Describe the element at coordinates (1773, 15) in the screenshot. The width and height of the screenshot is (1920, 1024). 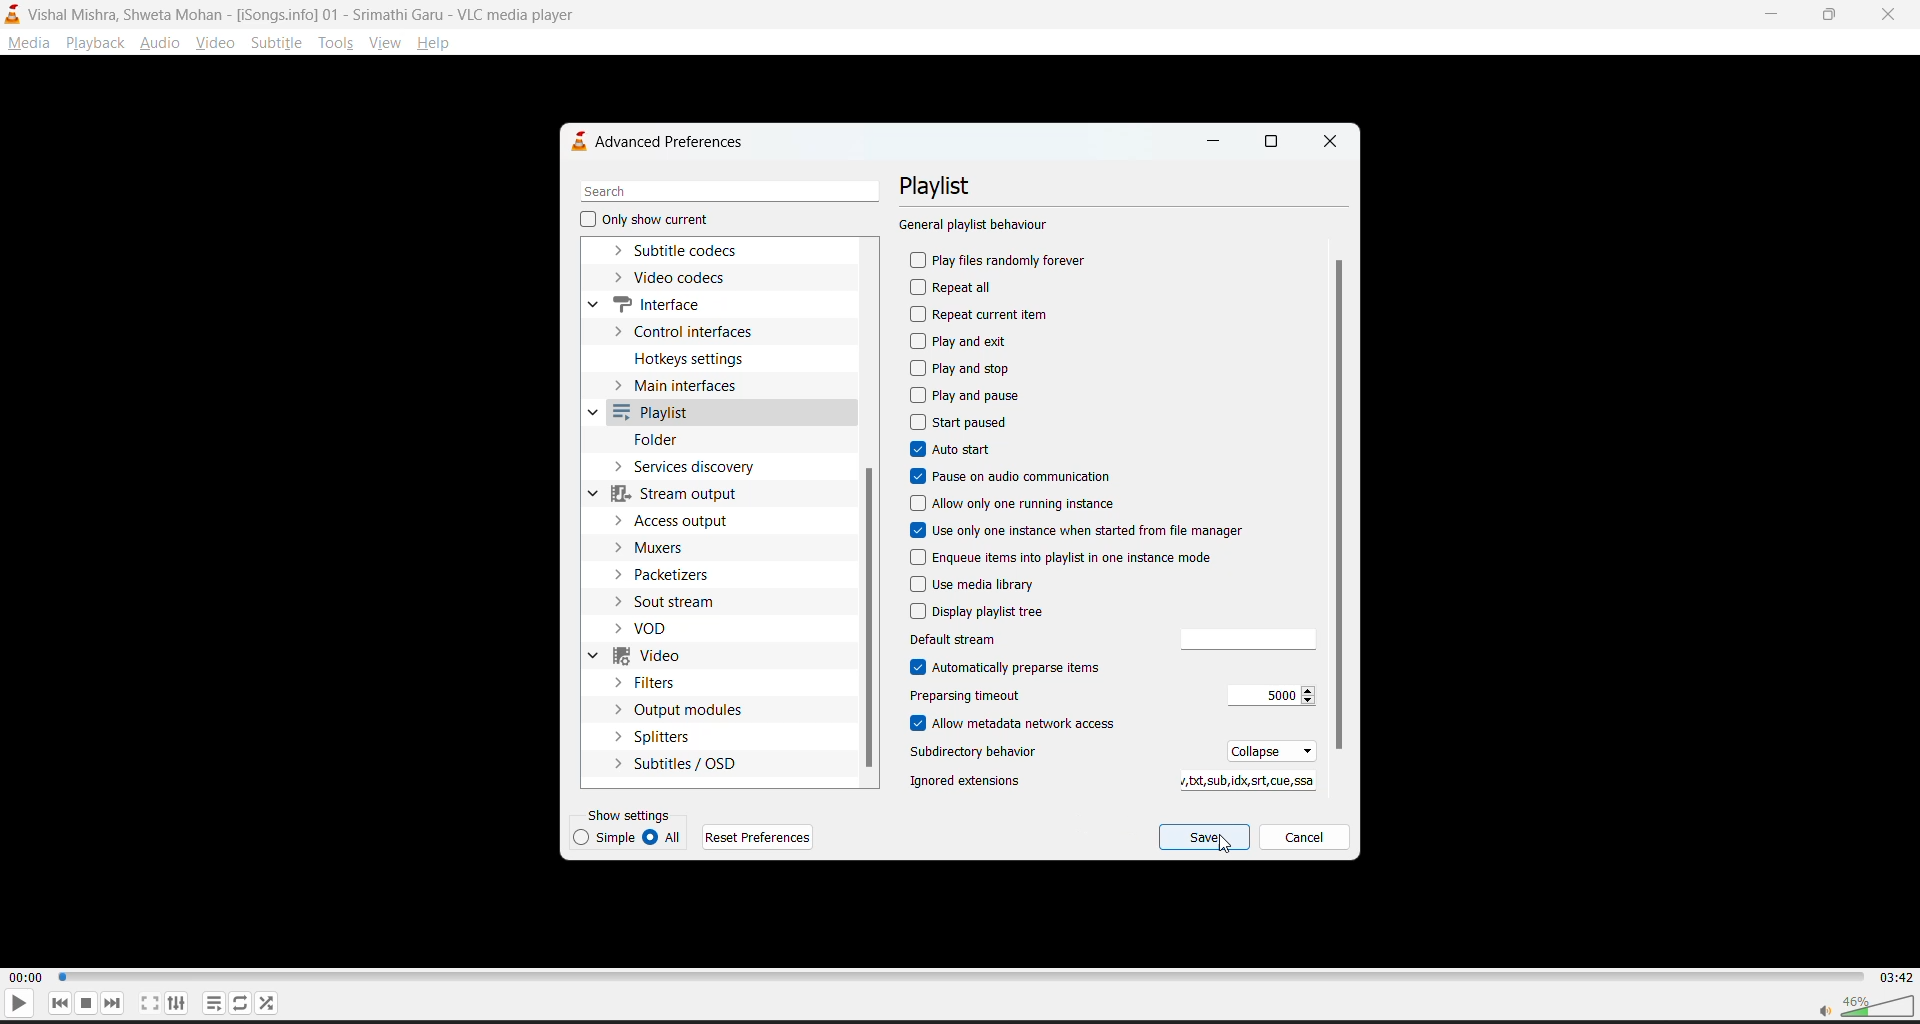
I see `minimize` at that location.